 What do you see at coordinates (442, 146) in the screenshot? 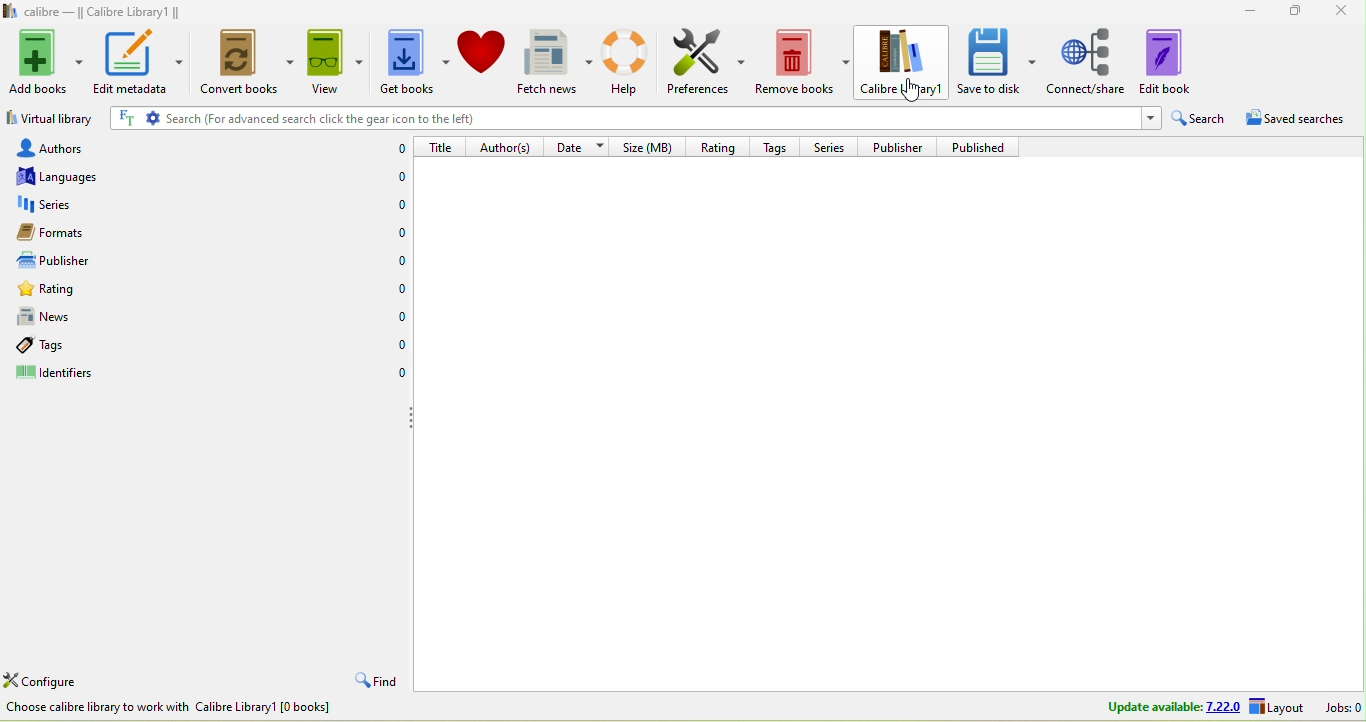
I see `title` at bounding box center [442, 146].